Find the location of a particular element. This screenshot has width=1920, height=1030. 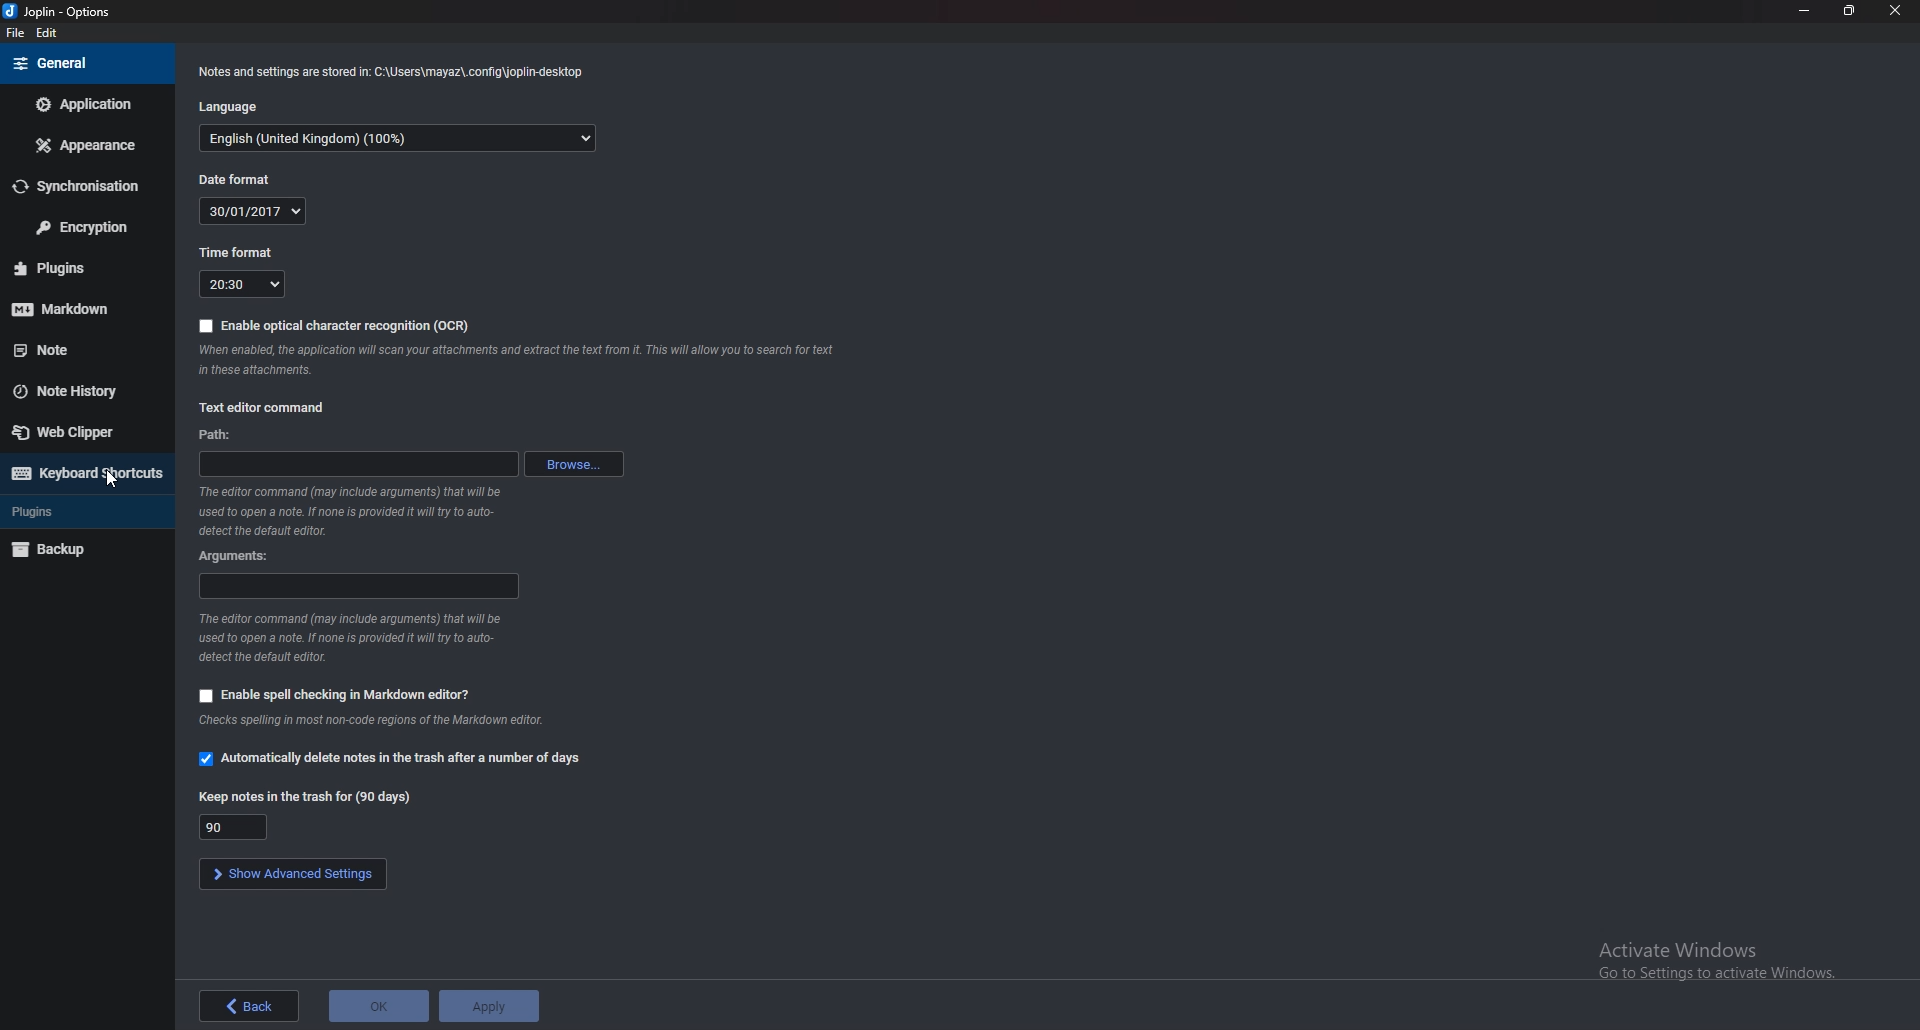

Info is located at coordinates (389, 73).